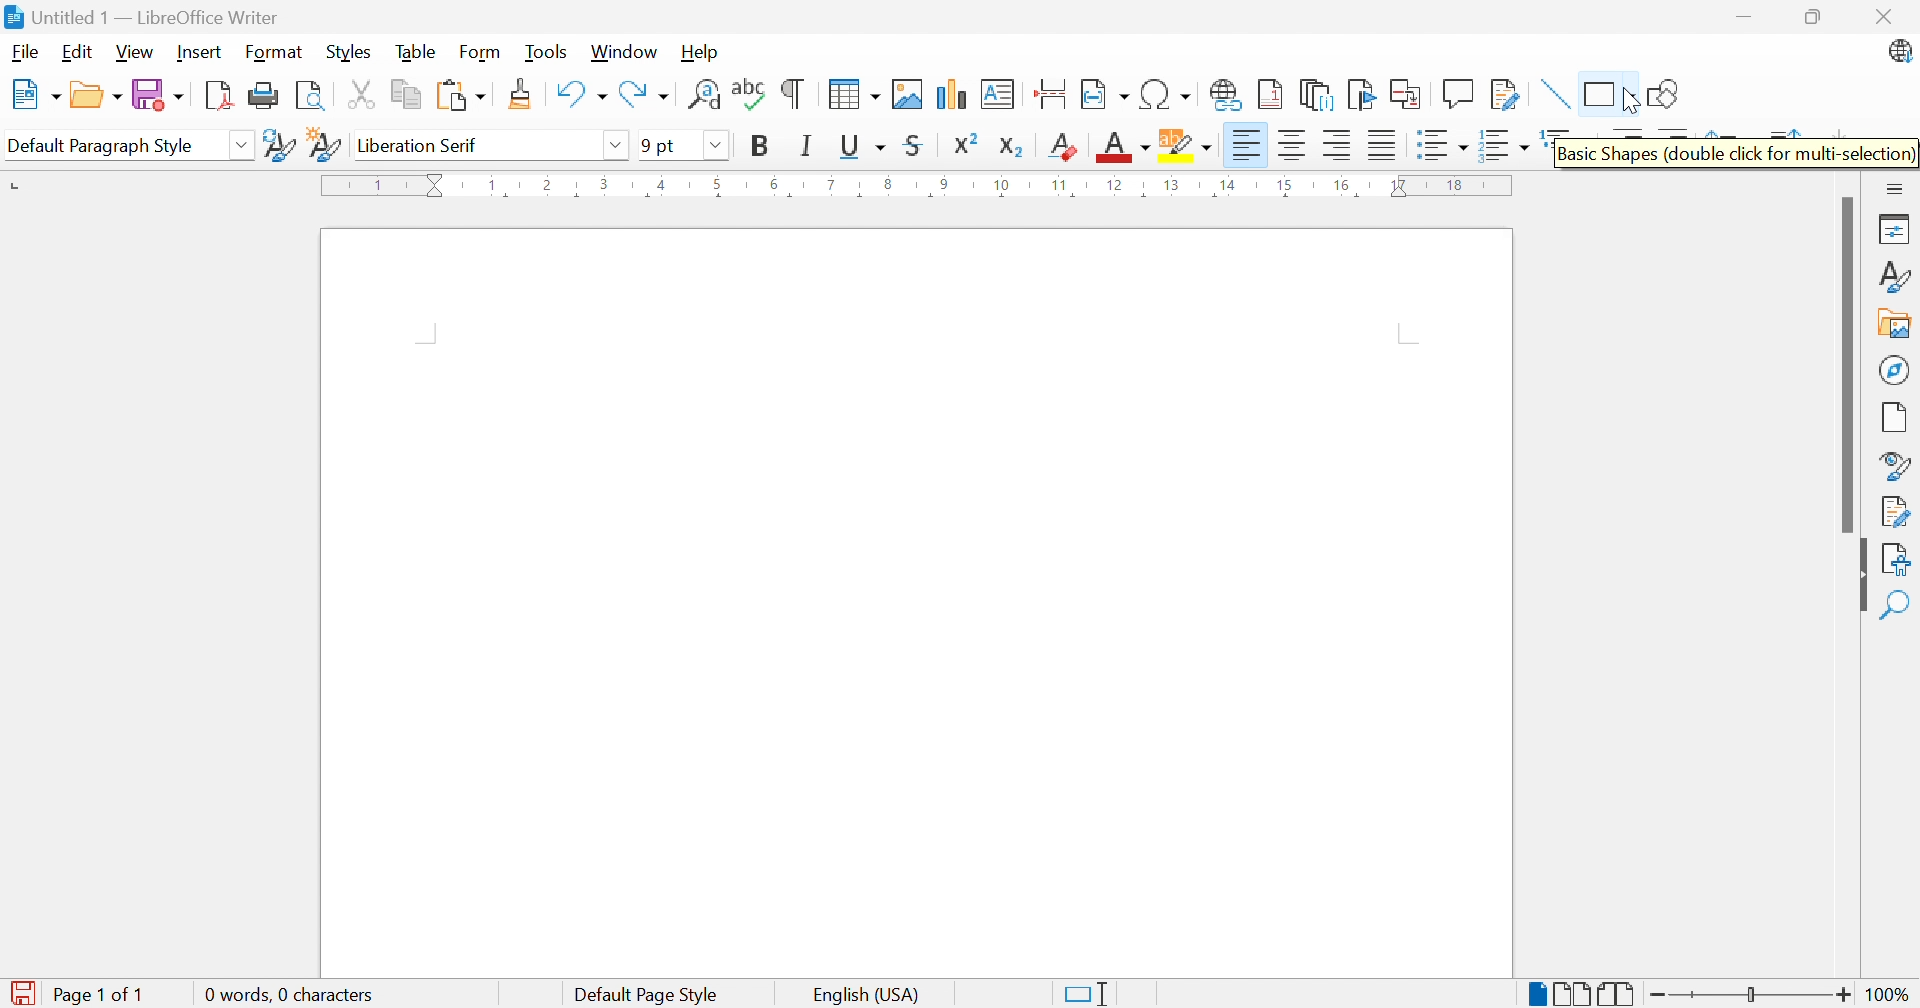 The height and width of the screenshot is (1008, 1920). I want to click on Toggle print preview, so click(312, 96).